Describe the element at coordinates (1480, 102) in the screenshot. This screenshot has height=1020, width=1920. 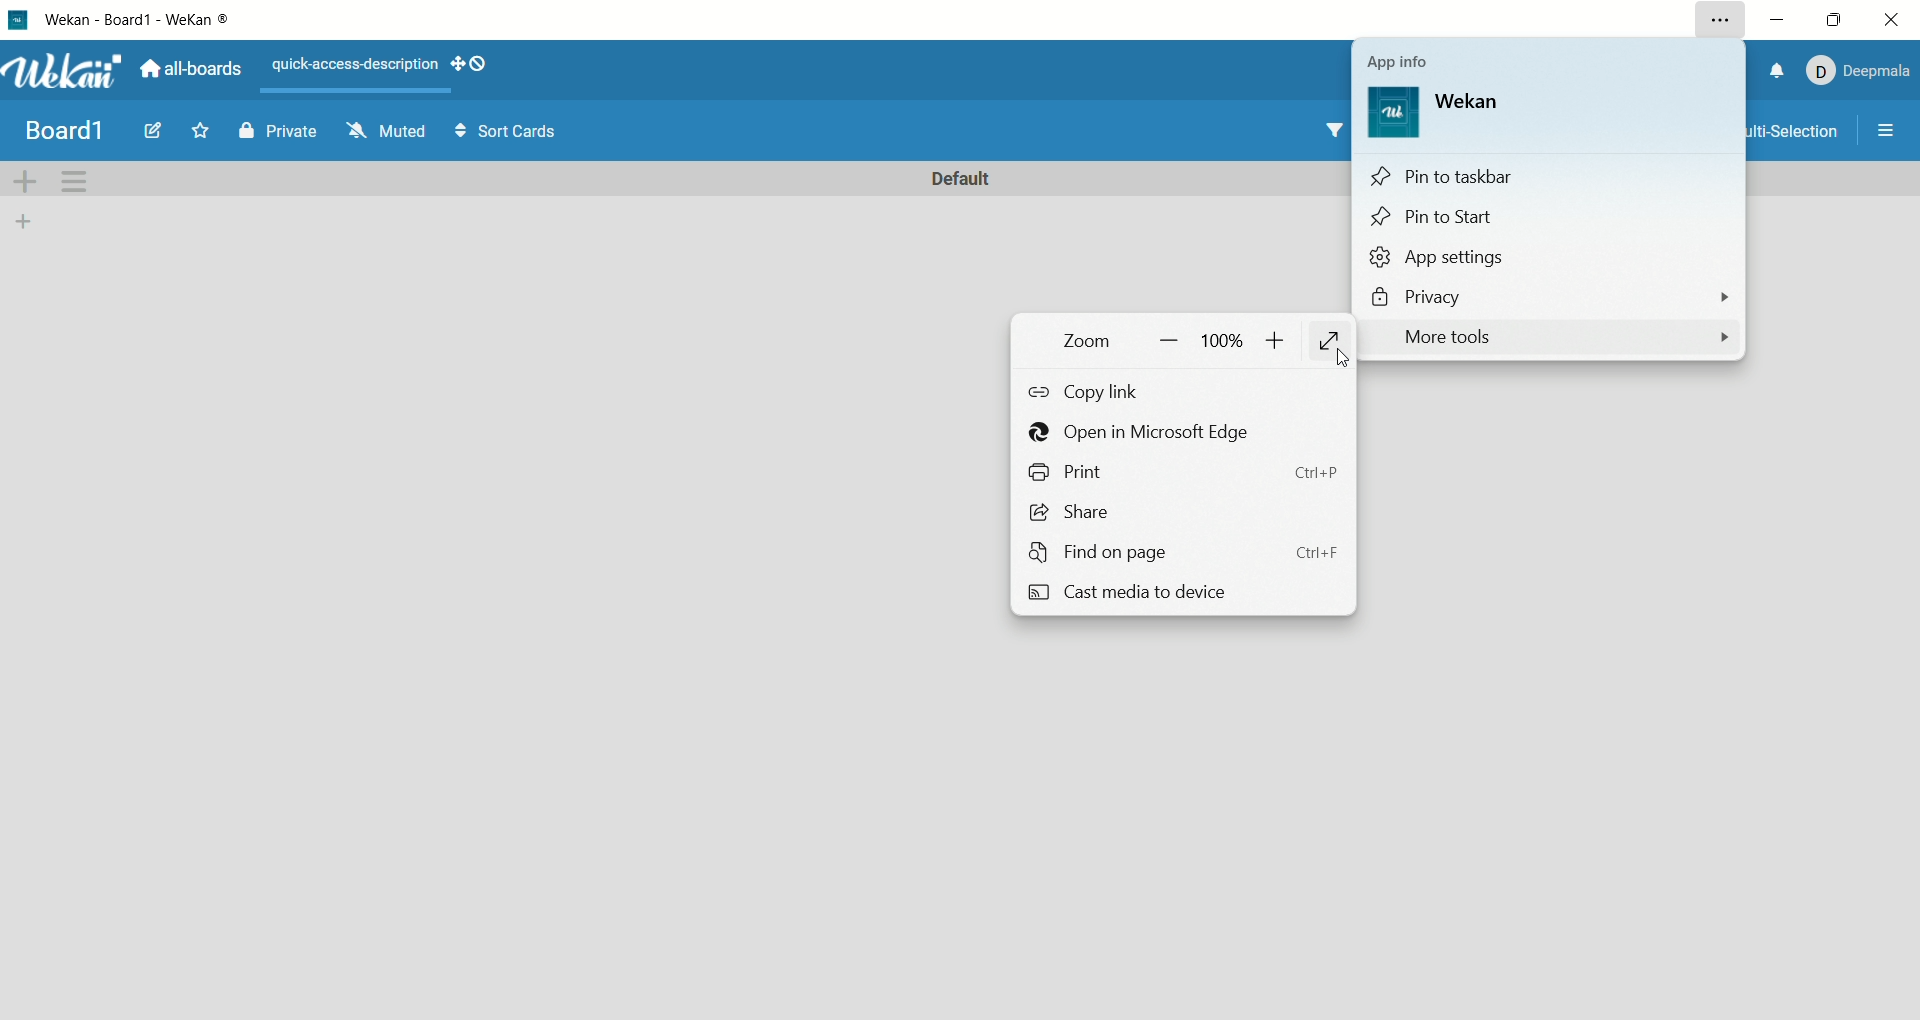
I see `wekan` at that location.